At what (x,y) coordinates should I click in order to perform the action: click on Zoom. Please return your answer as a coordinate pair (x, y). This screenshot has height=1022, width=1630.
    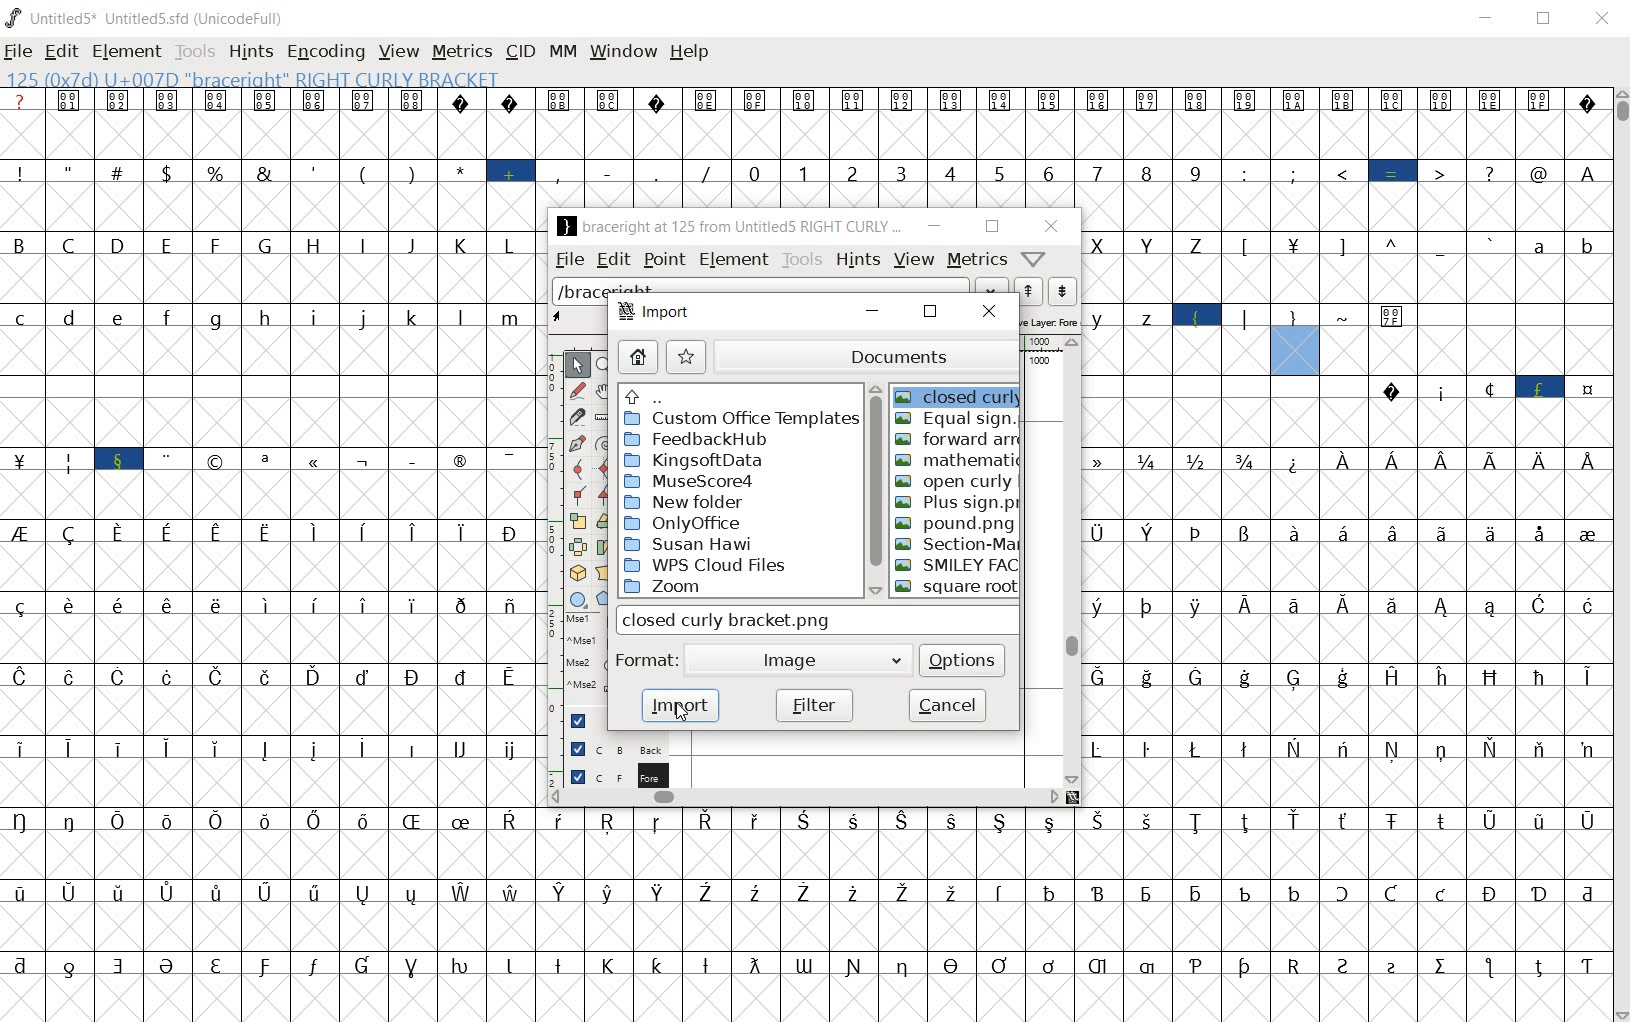
    Looking at the image, I should click on (674, 587).